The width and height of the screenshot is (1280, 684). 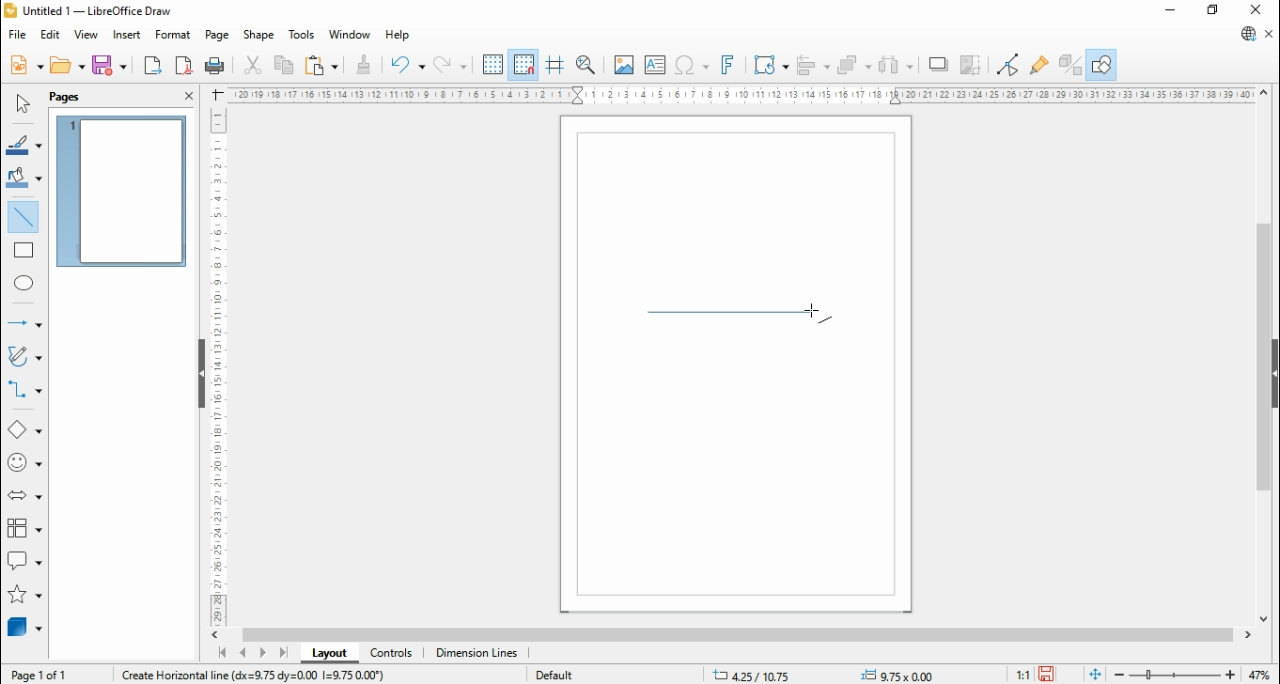 I want to click on curves and polygons, so click(x=26, y=355).